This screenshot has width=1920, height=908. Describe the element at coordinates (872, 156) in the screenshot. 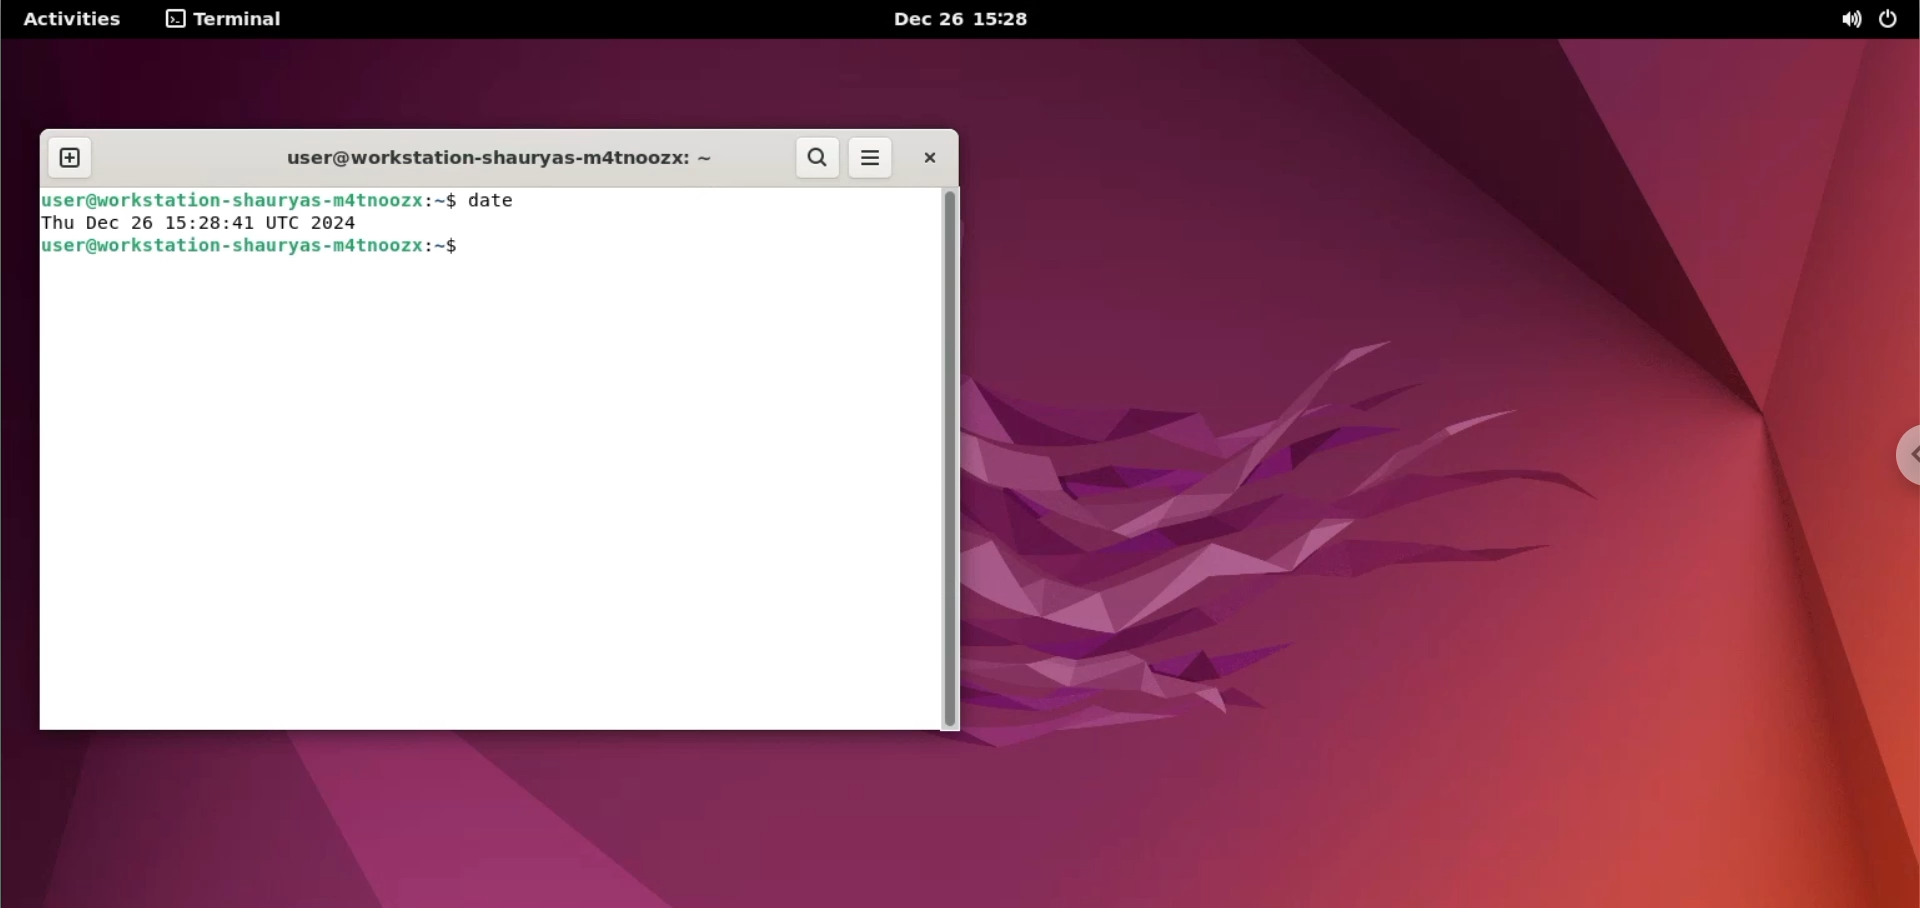

I see `more options` at that location.